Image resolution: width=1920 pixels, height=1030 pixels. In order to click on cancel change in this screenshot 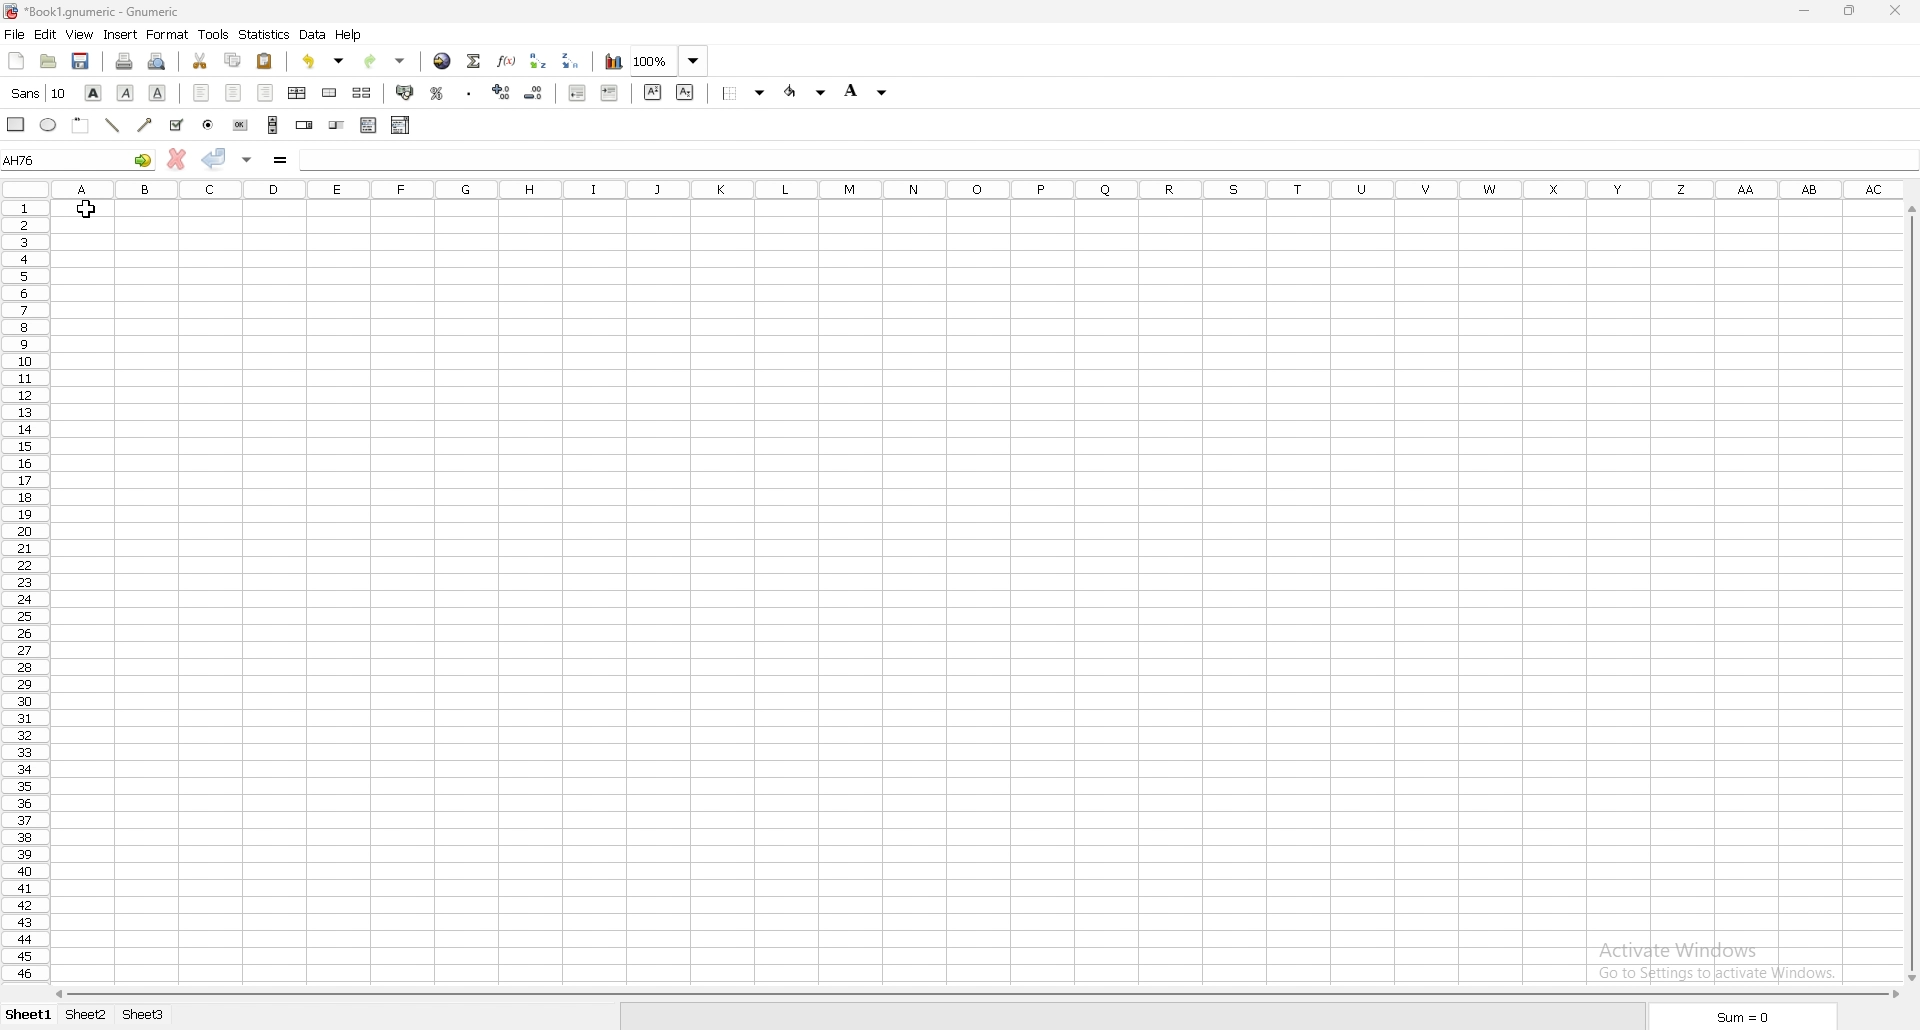, I will do `click(178, 159)`.